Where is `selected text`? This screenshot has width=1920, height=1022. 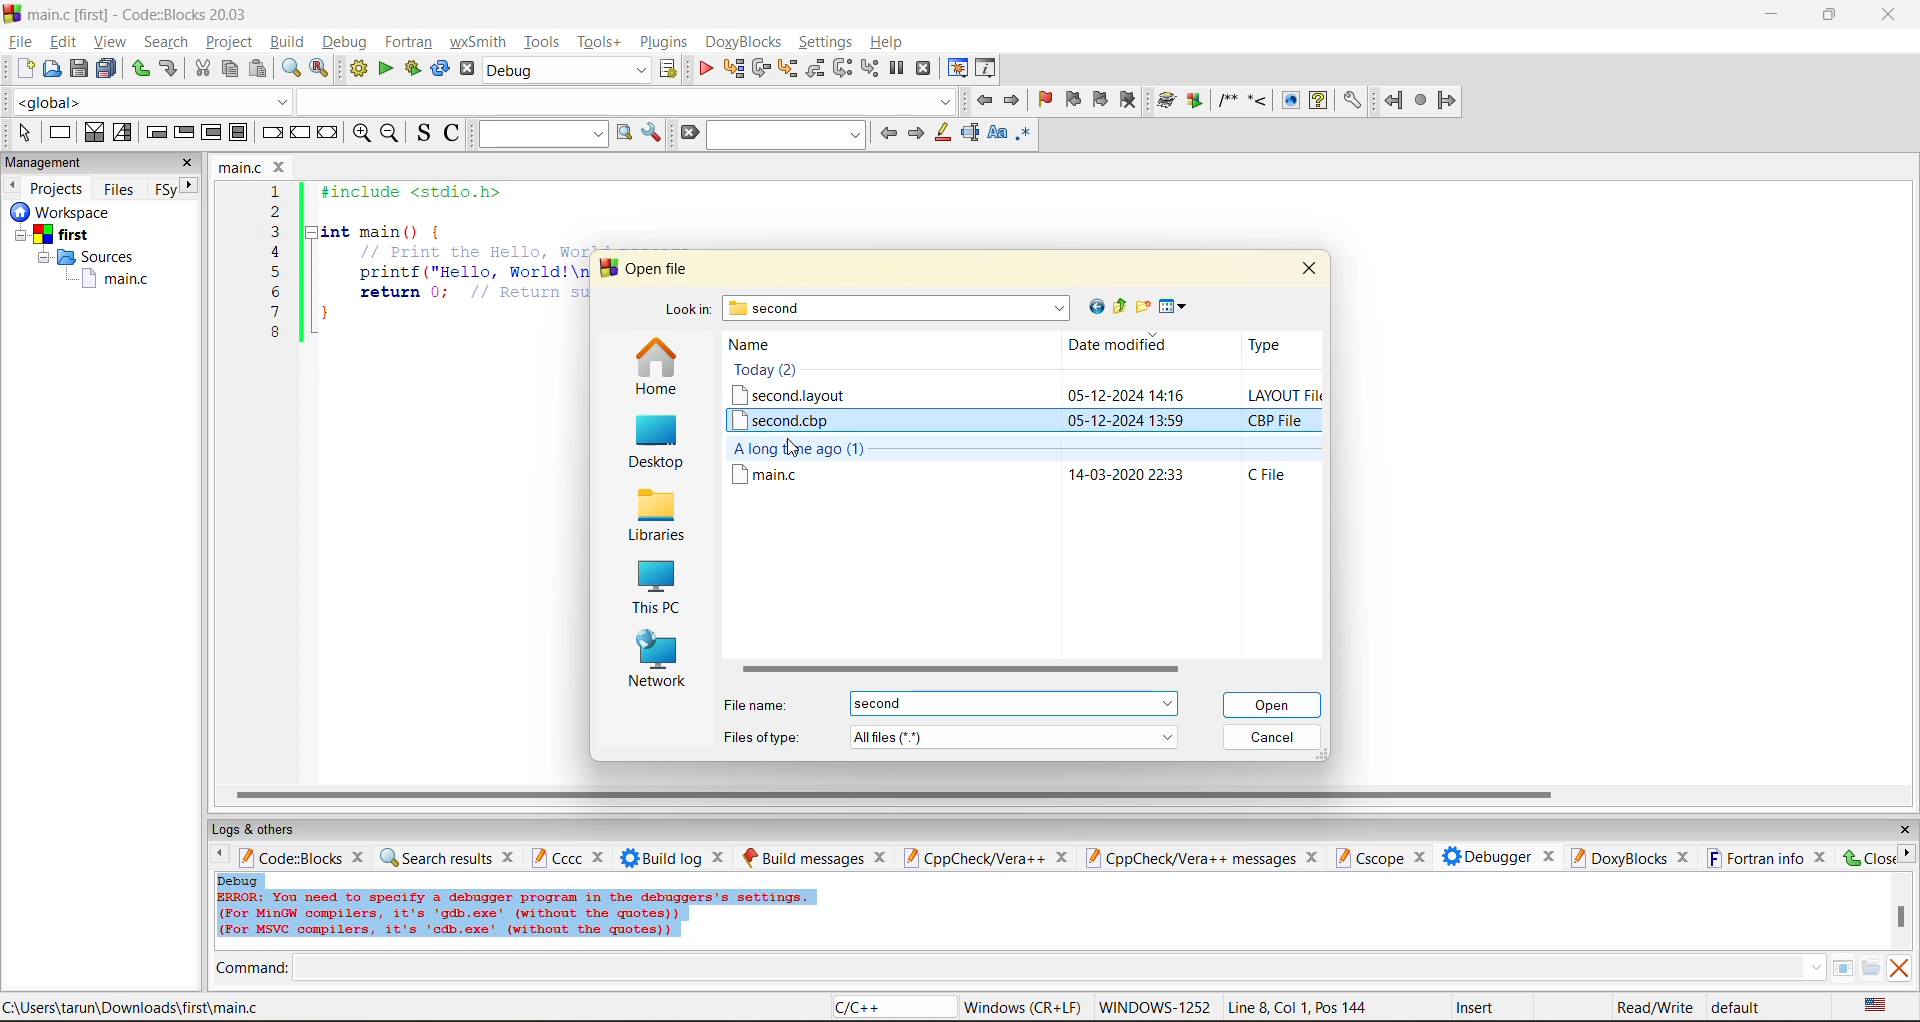
selected text is located at coordinates (970, 133).